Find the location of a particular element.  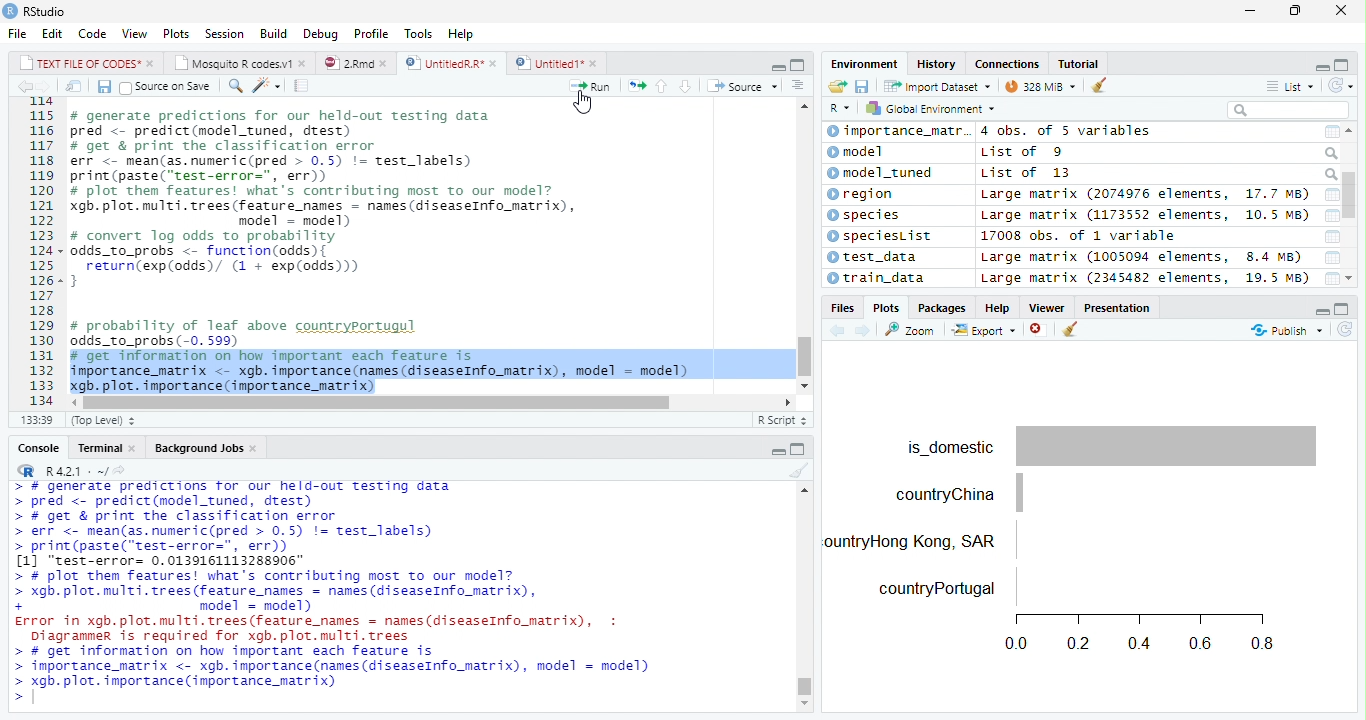

Session is located at coordinates (225, 33).